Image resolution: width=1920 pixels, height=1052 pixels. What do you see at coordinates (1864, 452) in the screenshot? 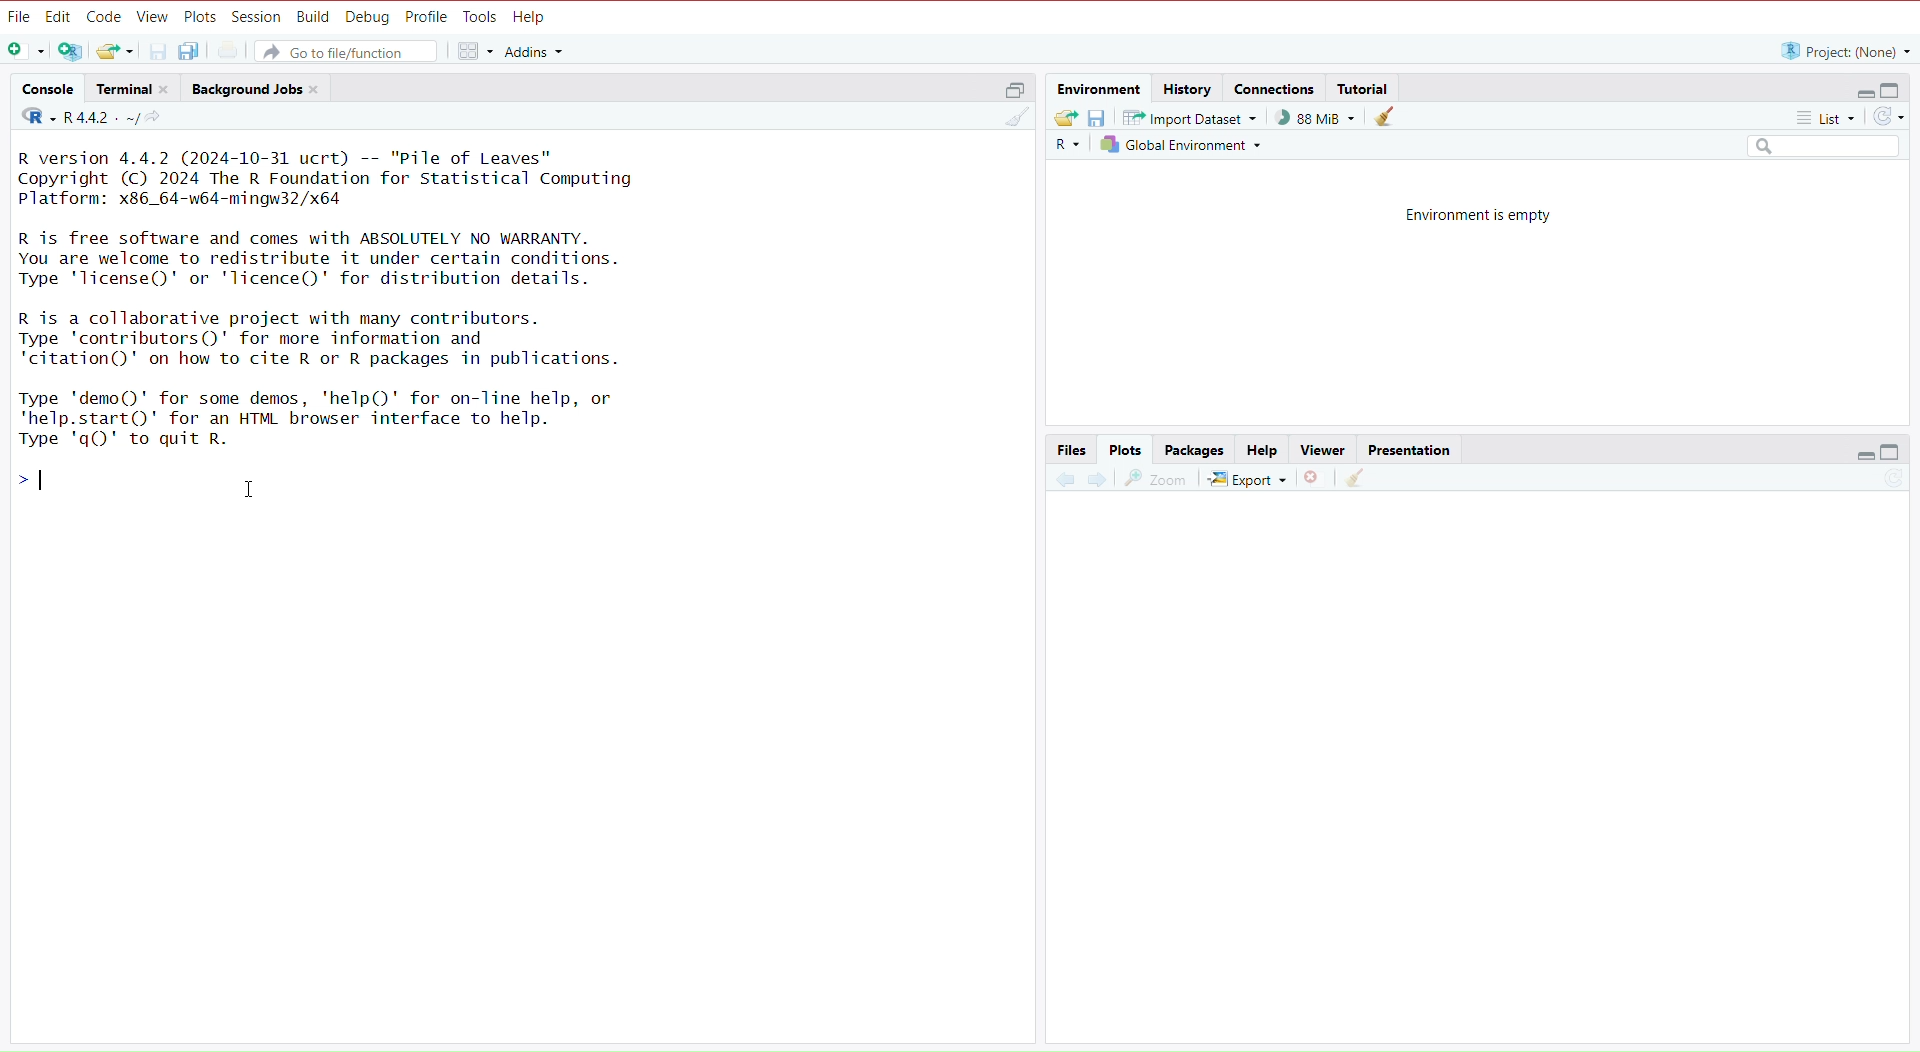
I see `Hide` at bounding box center [1864, 452].